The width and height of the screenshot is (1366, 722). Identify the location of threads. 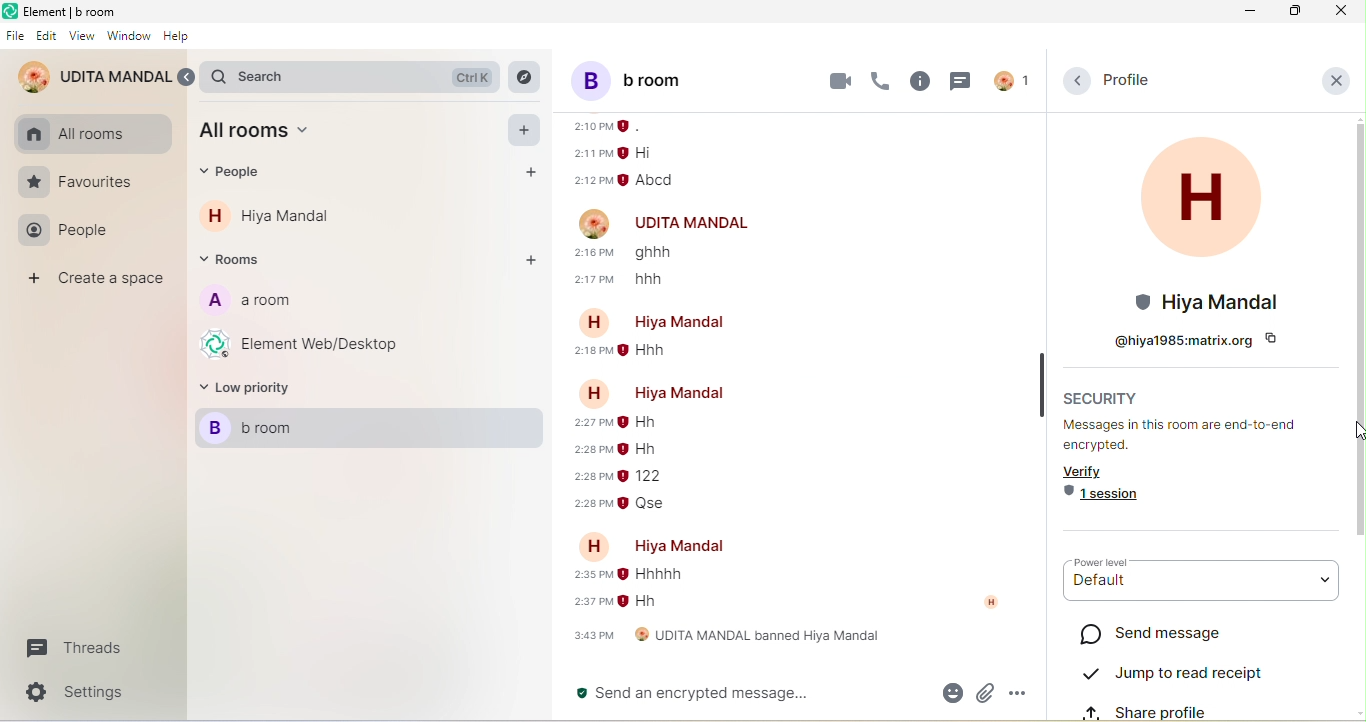
(70, 651).